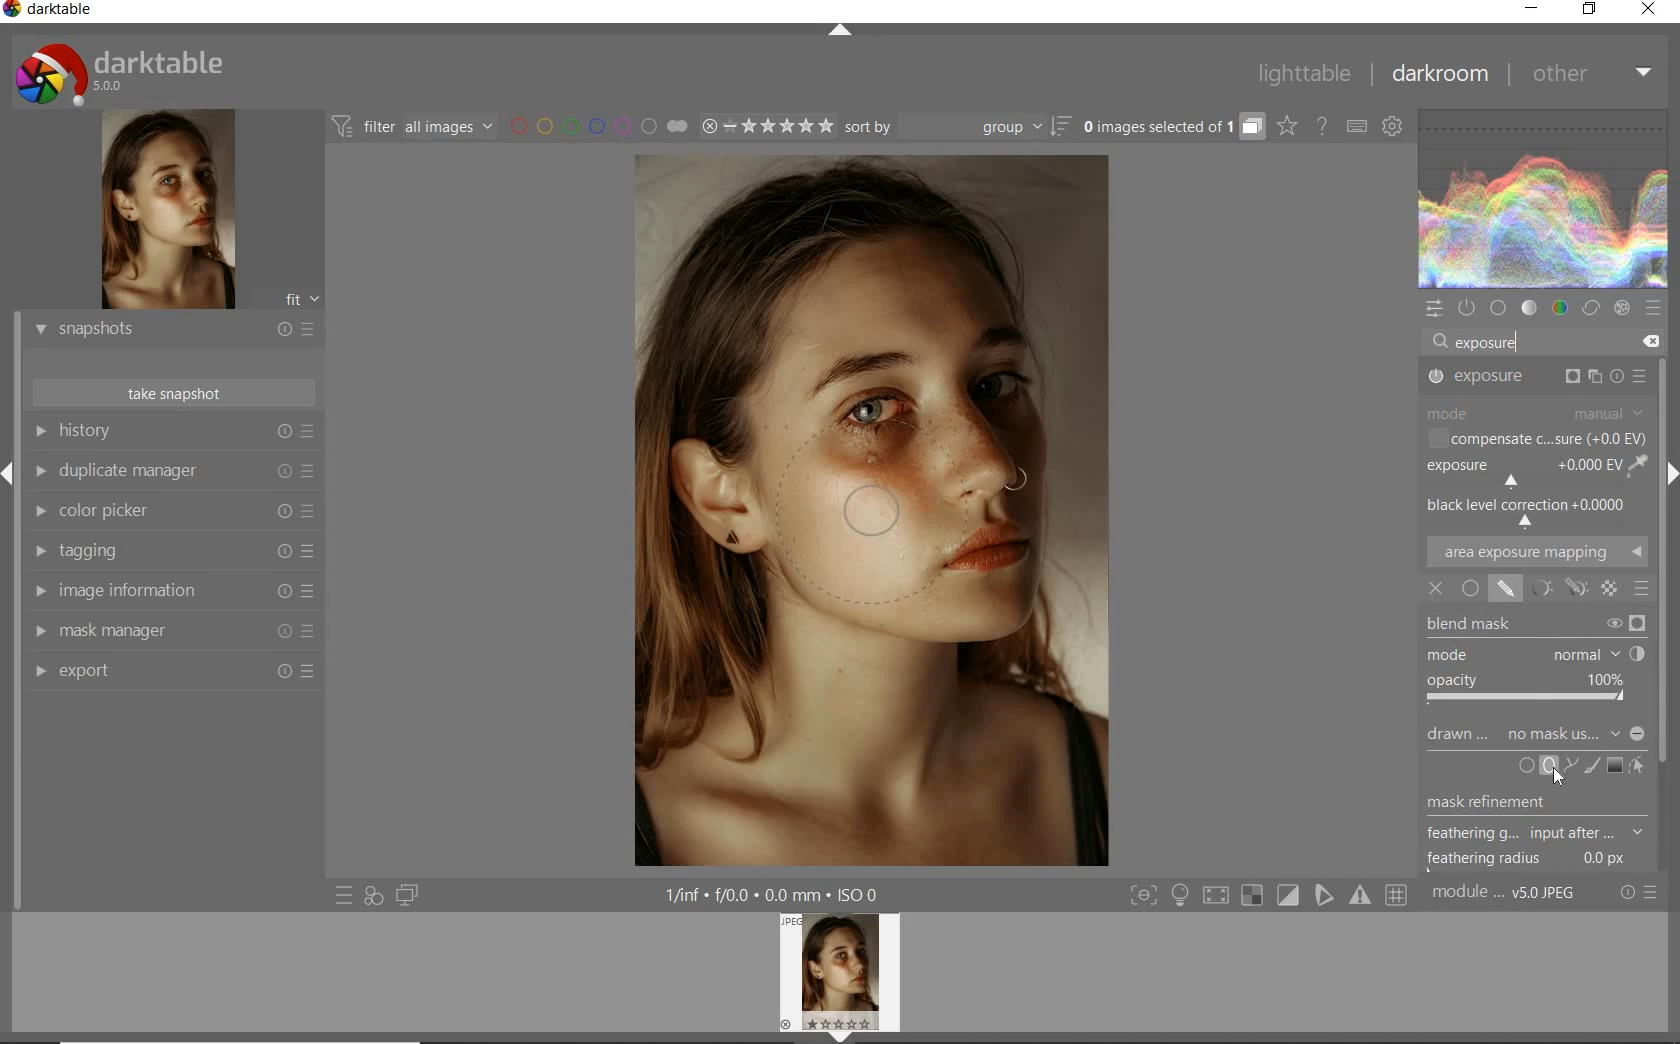 Image resolution: width=1680 pixels, height=1044 pixels. What do you see at coordinates (1662, 544) in the screenshot?
I see `scrollbar` at bounding box center [1662, 544].